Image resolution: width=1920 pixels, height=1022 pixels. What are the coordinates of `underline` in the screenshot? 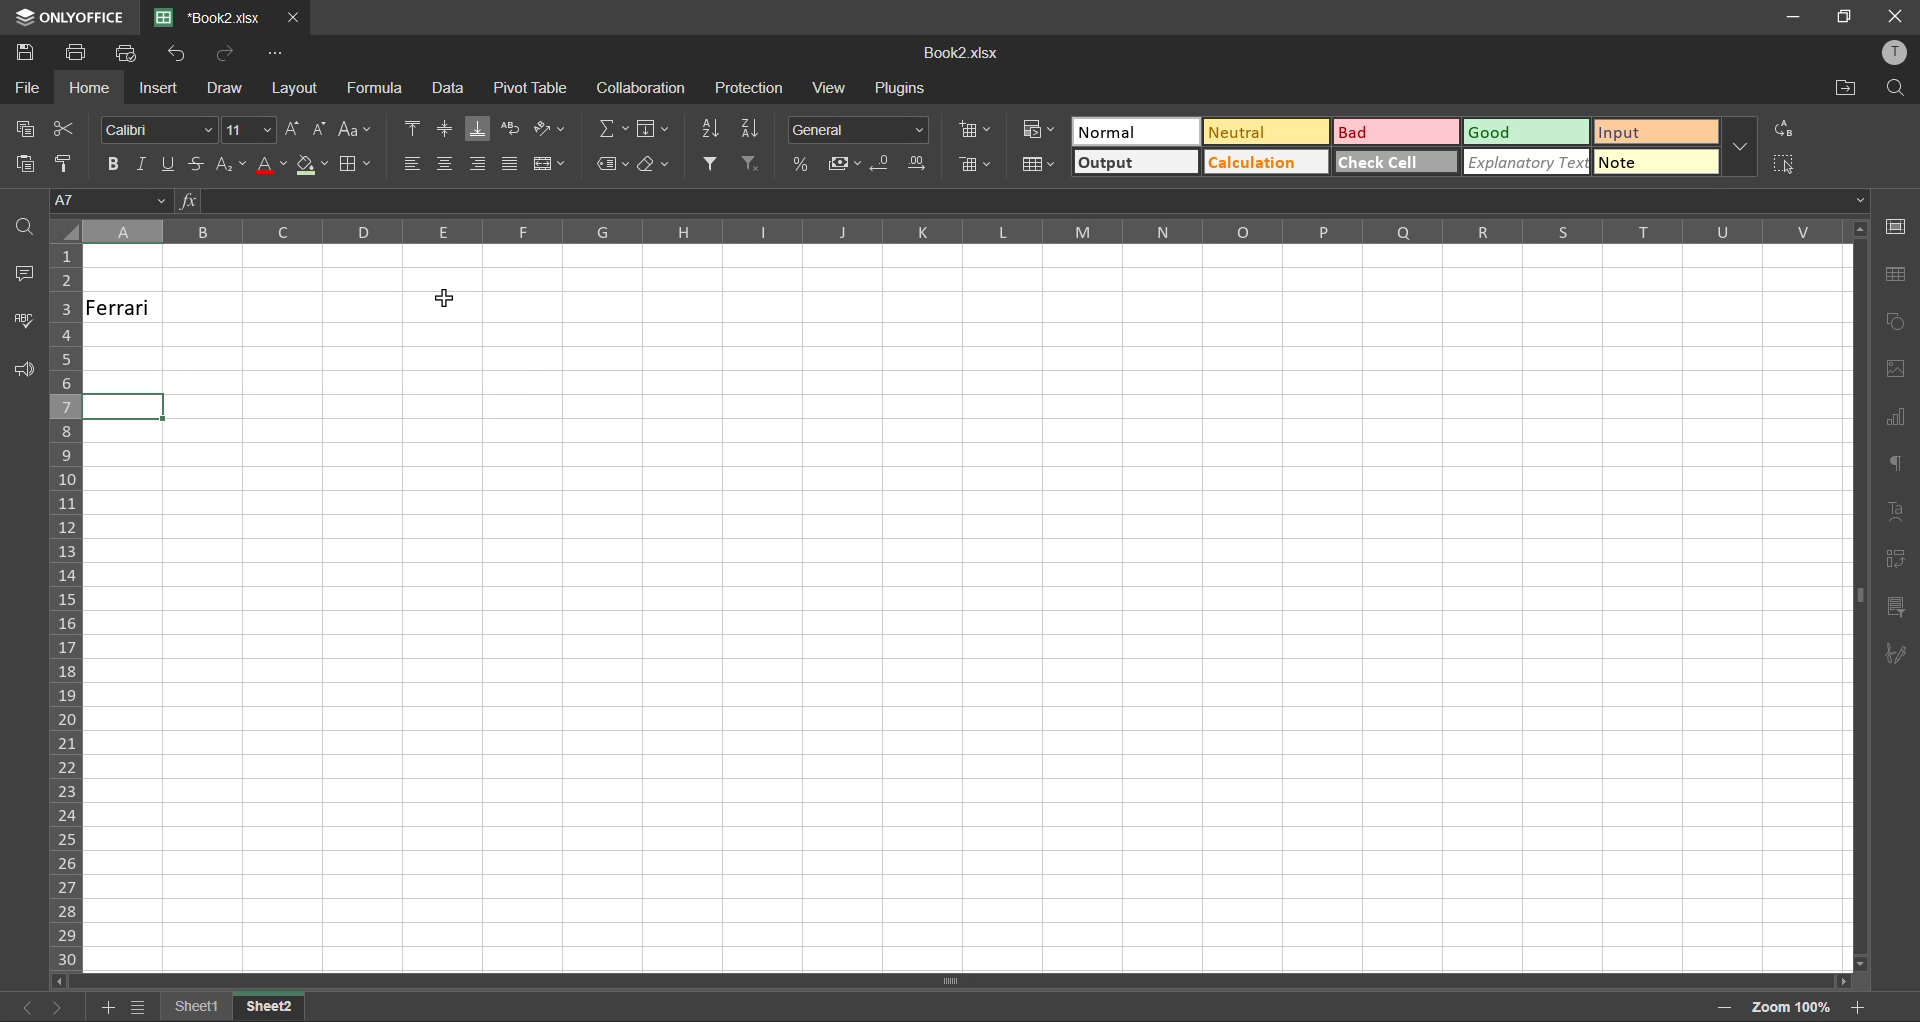 It's located at (169, 164).